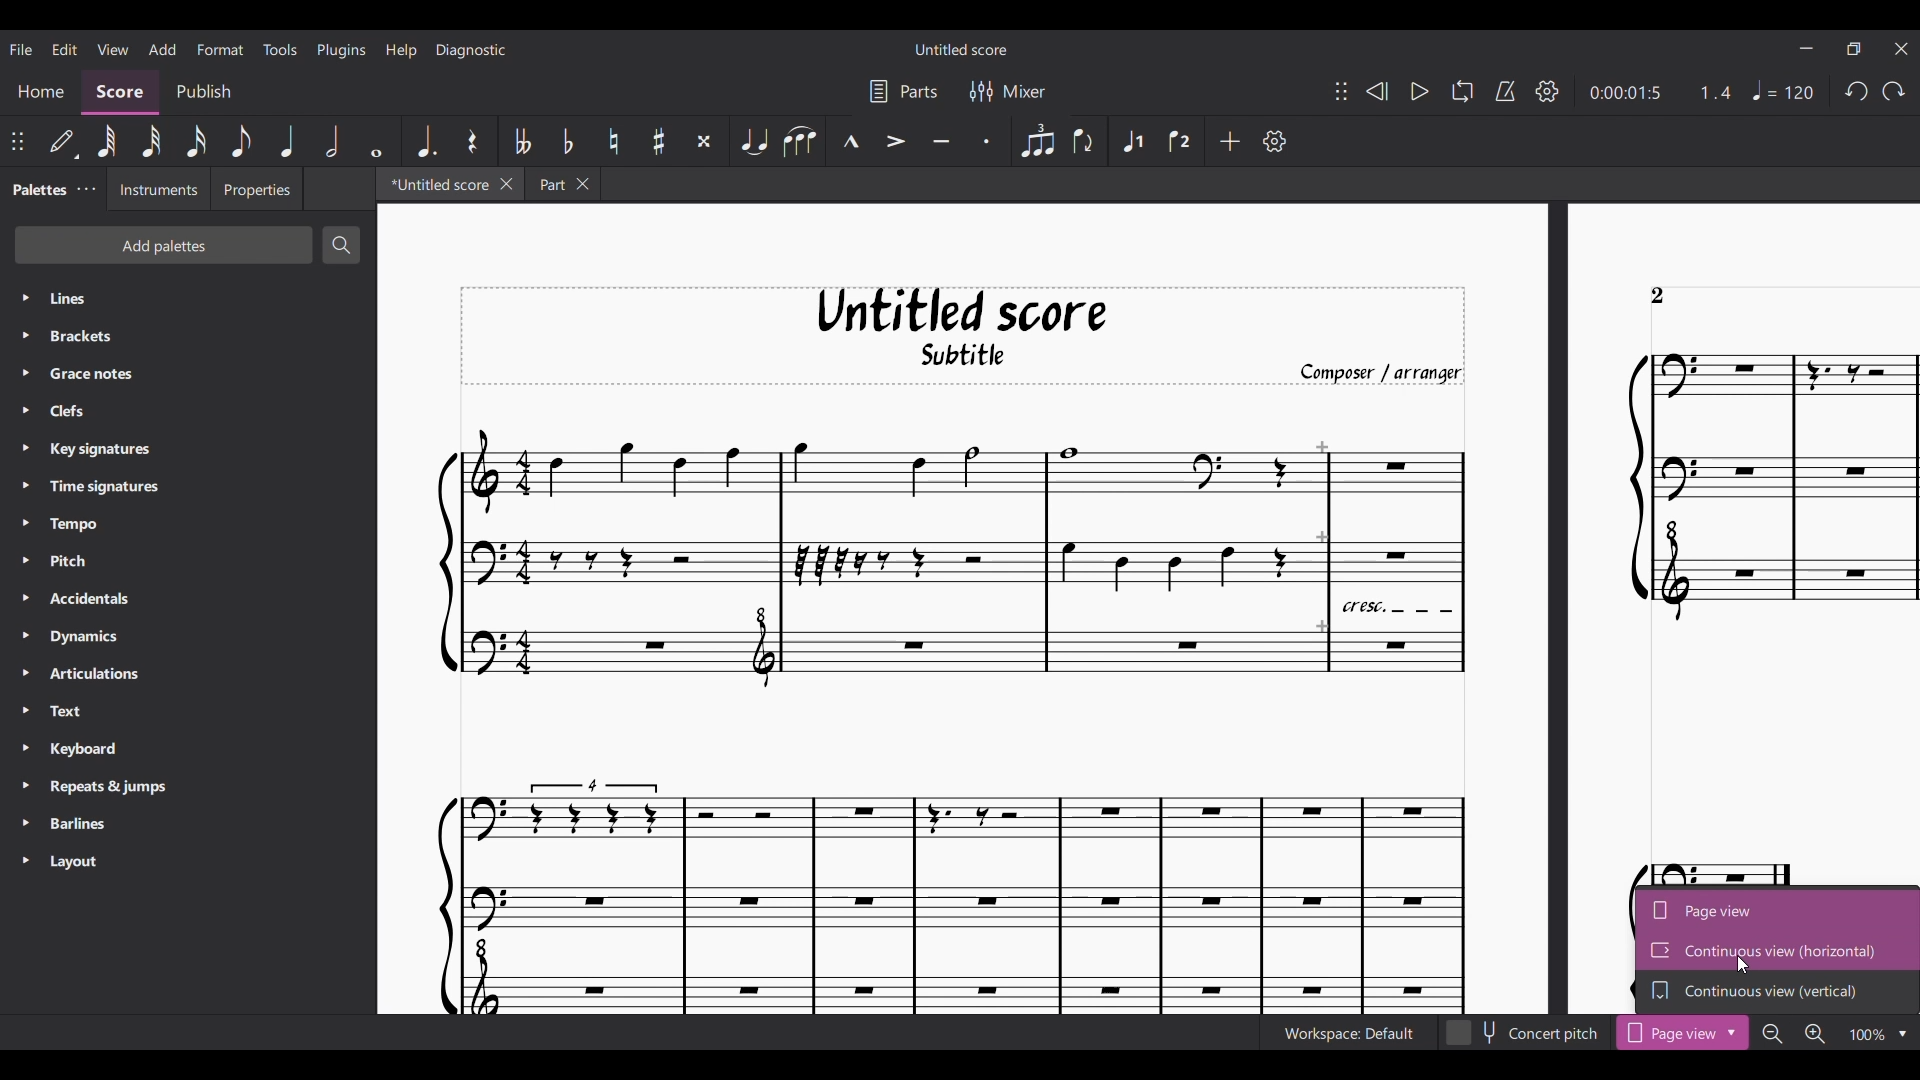 This screenshot has height=1080, width=1920. I want to click on Edit menu, so click(64, 49).